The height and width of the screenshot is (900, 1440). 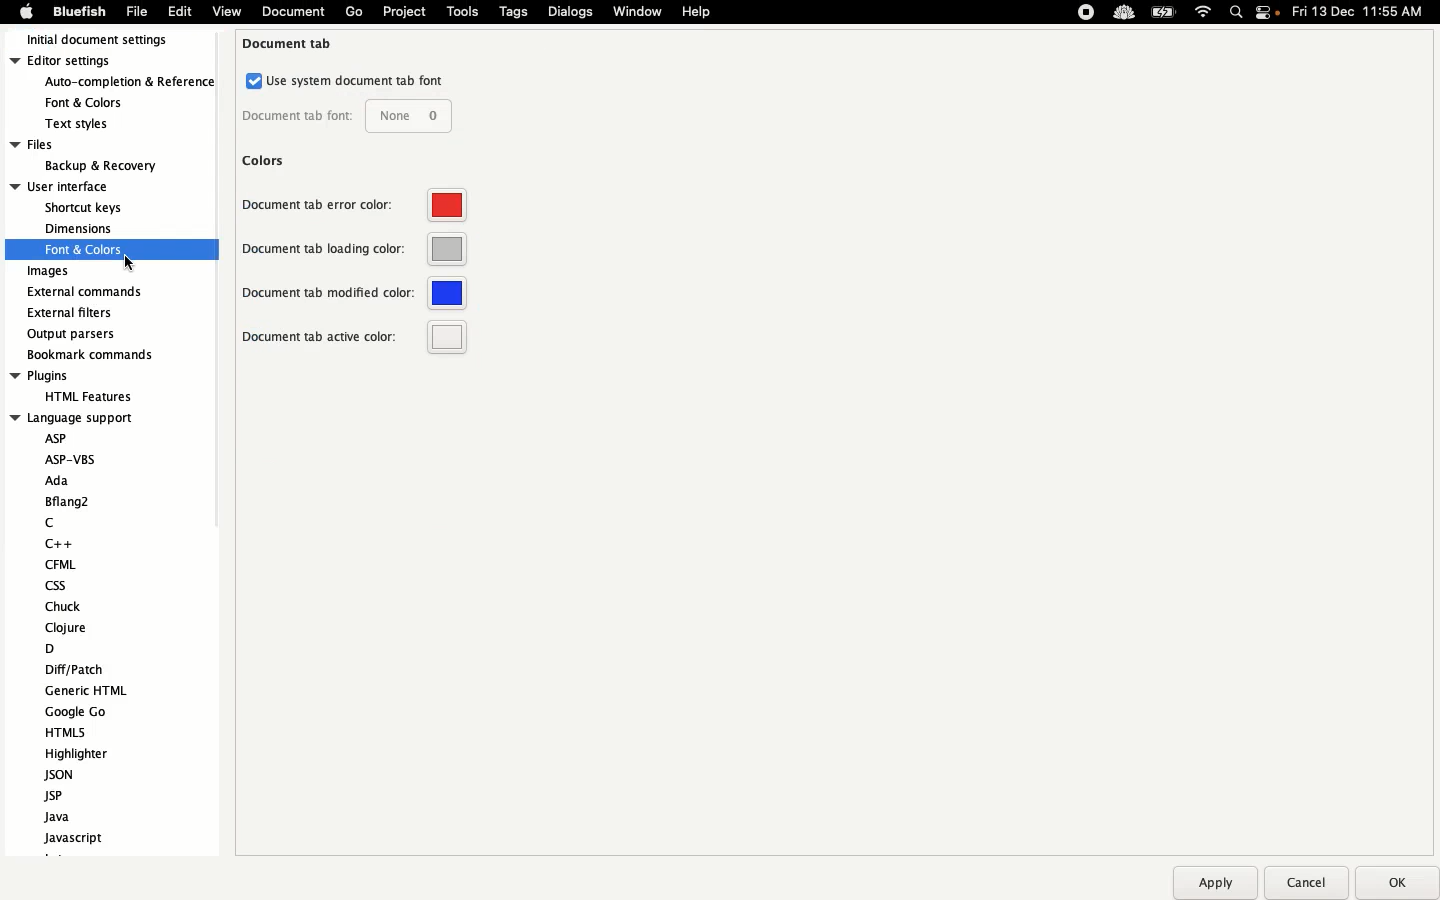 What do you see at coordinates (92, 353) in the screenshot?
I see `Bookmark recommends` at bounding box center [92, 353].